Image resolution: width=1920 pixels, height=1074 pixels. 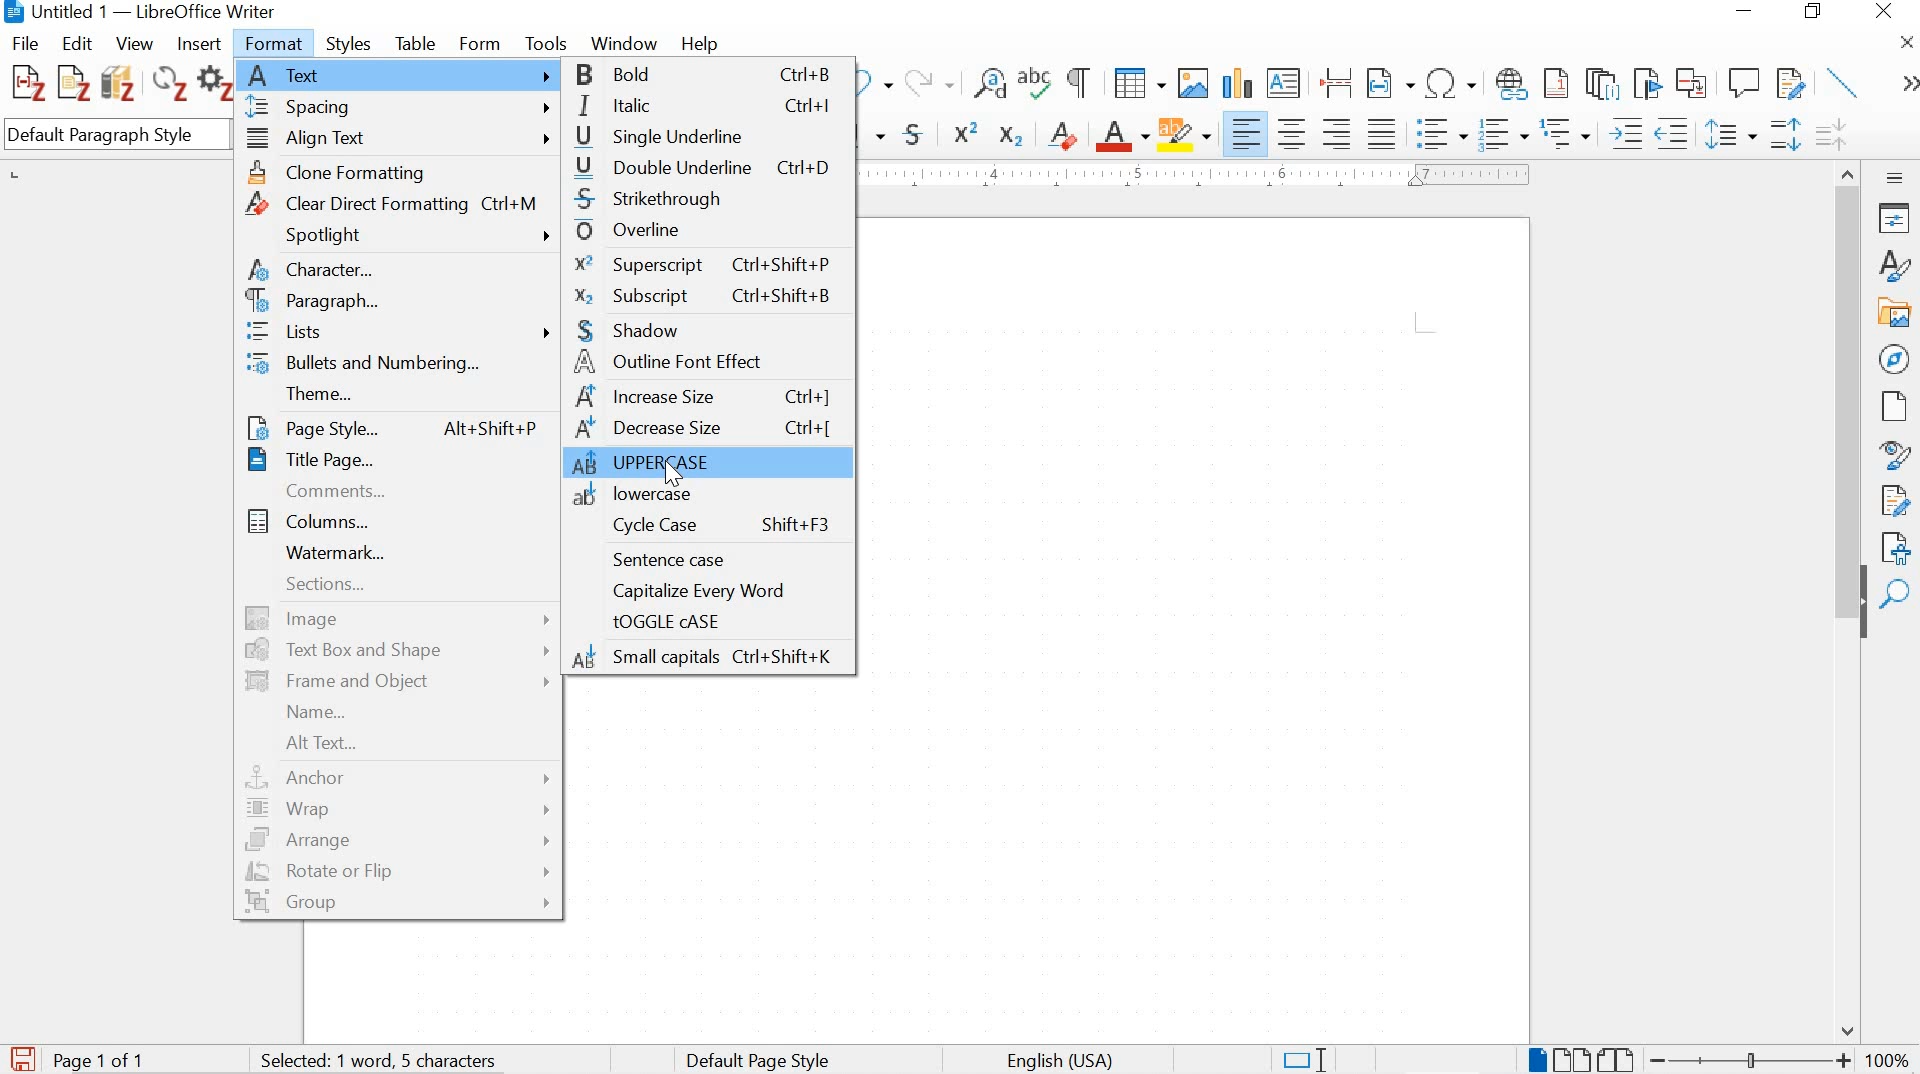 I want to click on gallery, so click(x=1896, y=312).